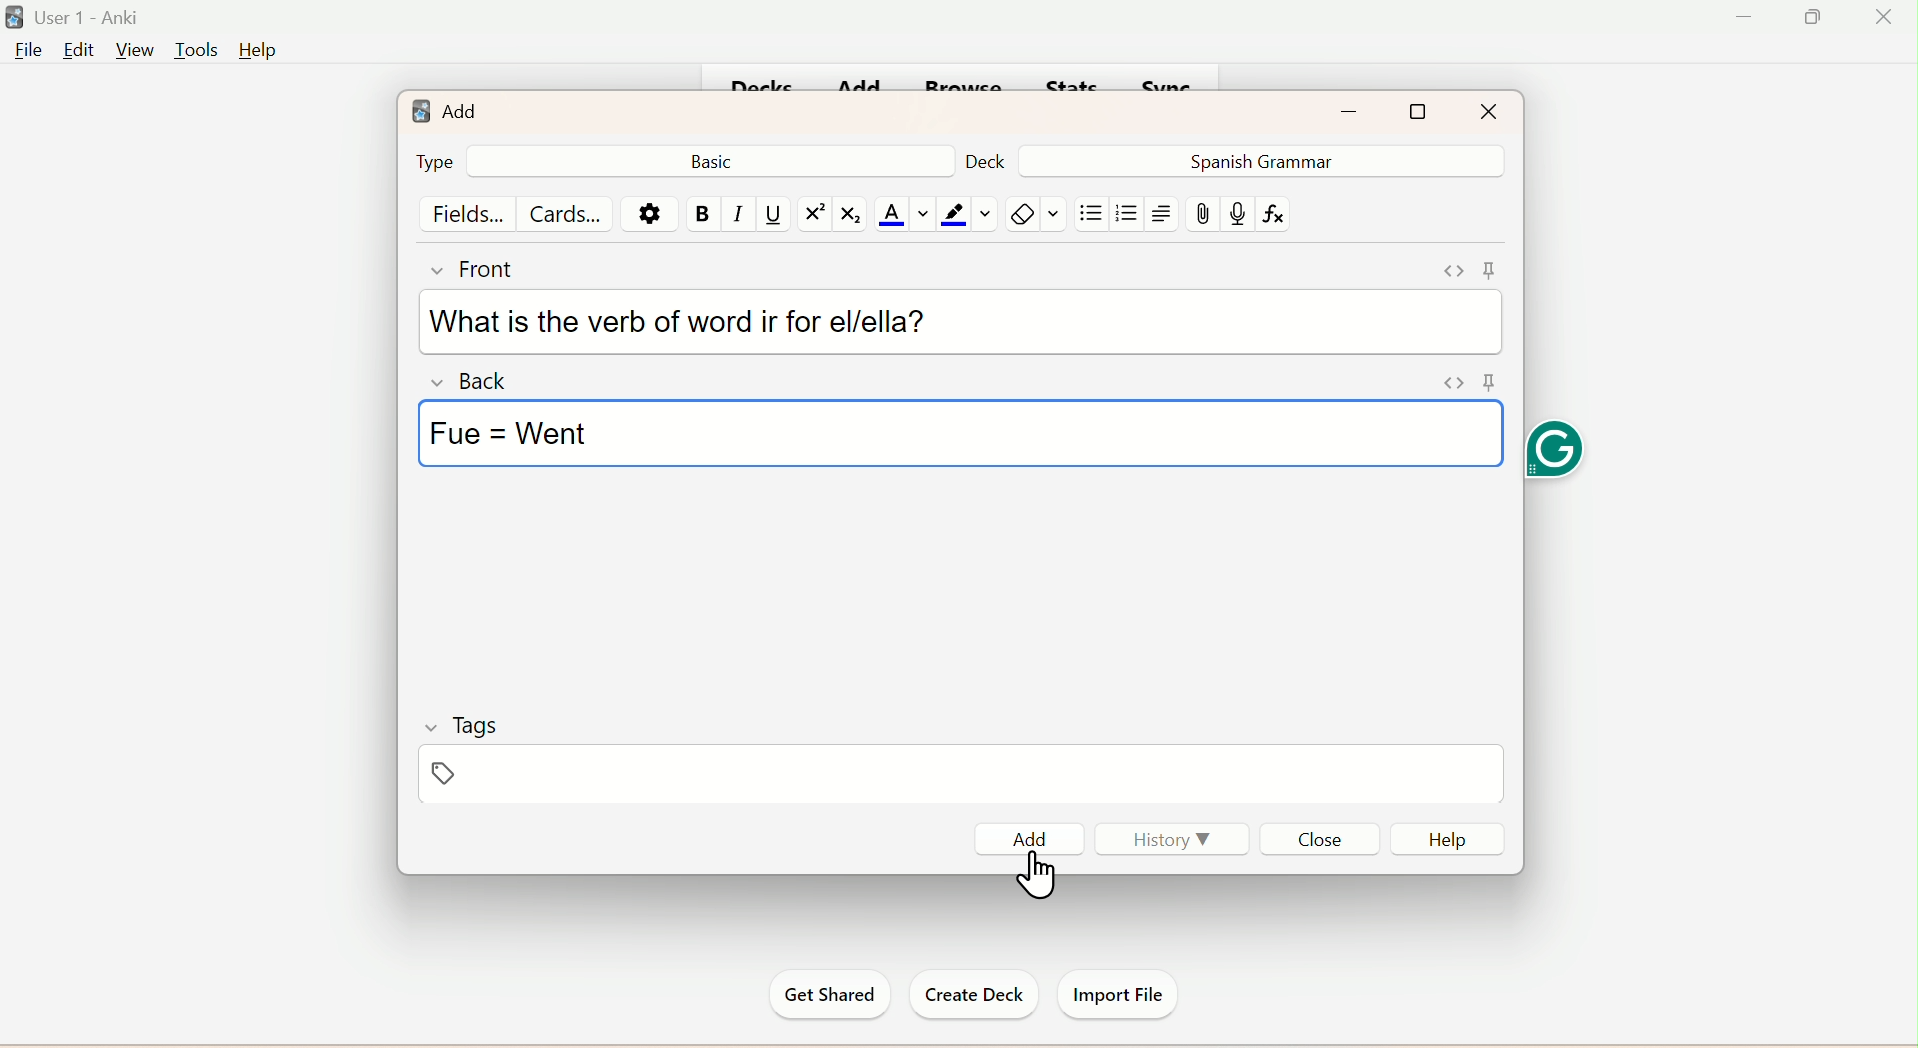  I want to click on History, so click(1174, 844).